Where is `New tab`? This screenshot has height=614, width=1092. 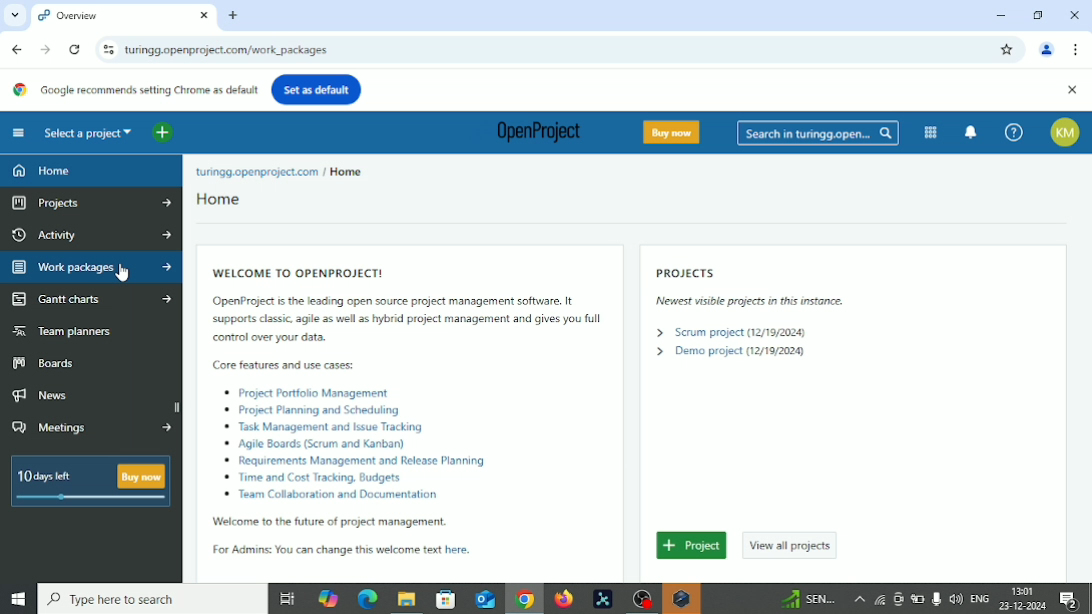 New tab is located at coordinates (234, 16).